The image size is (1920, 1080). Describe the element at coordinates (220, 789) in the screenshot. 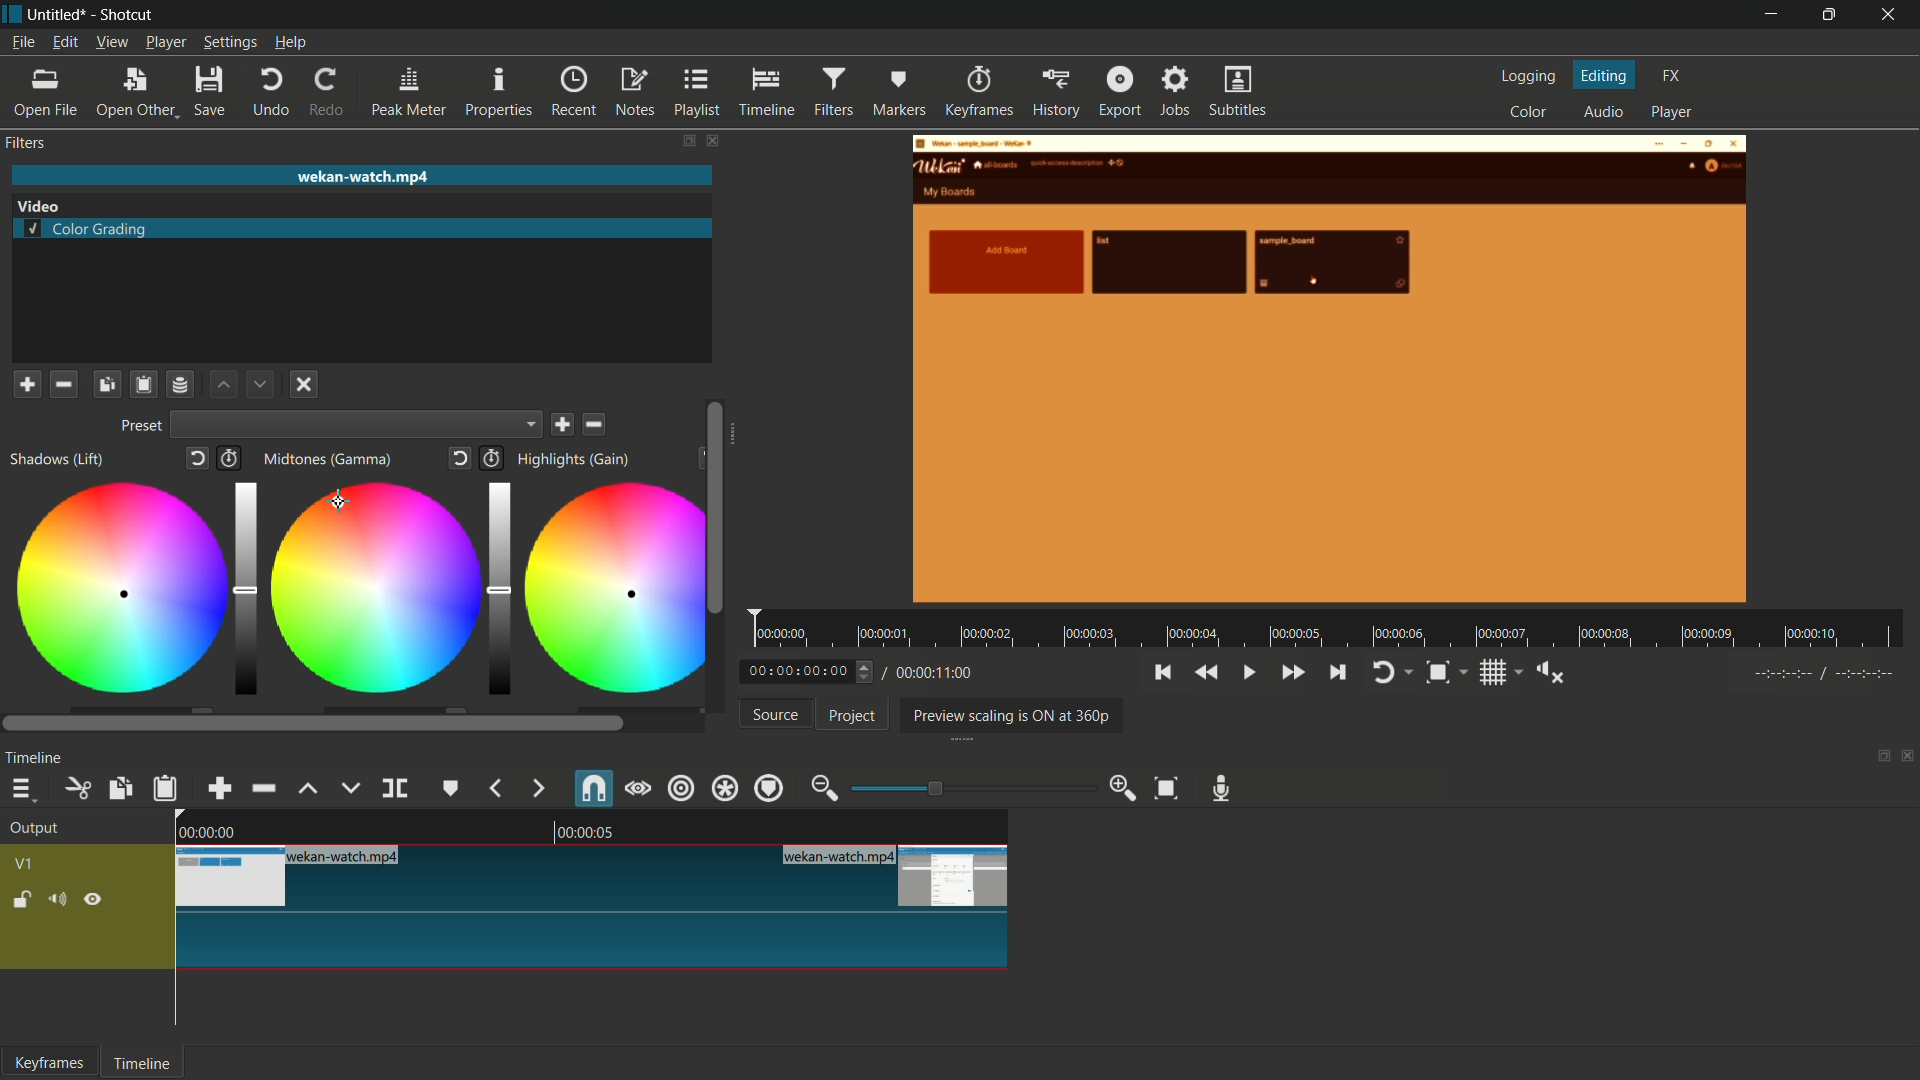

I see `append` at that location.